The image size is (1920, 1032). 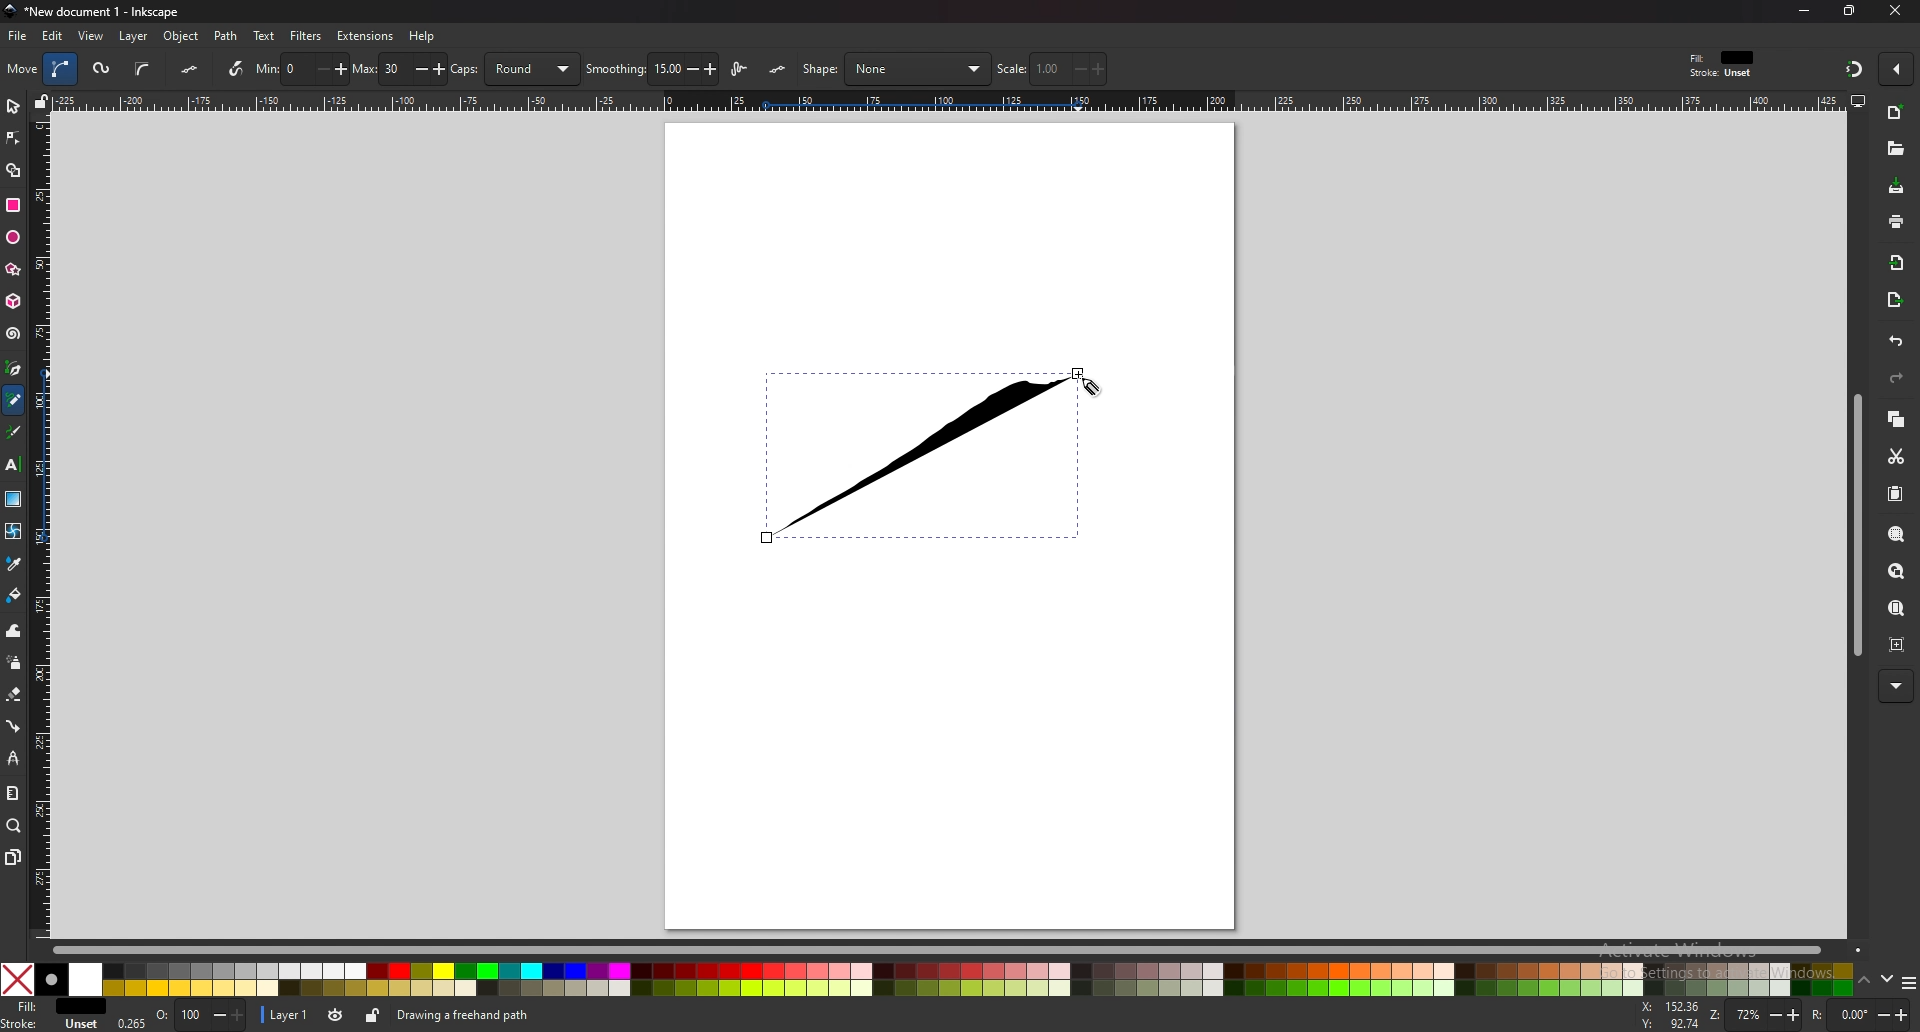 What do you see at coordinates (1803, 12) in the screenshot?
I see `minimize` at bounding box center [1803, 12].